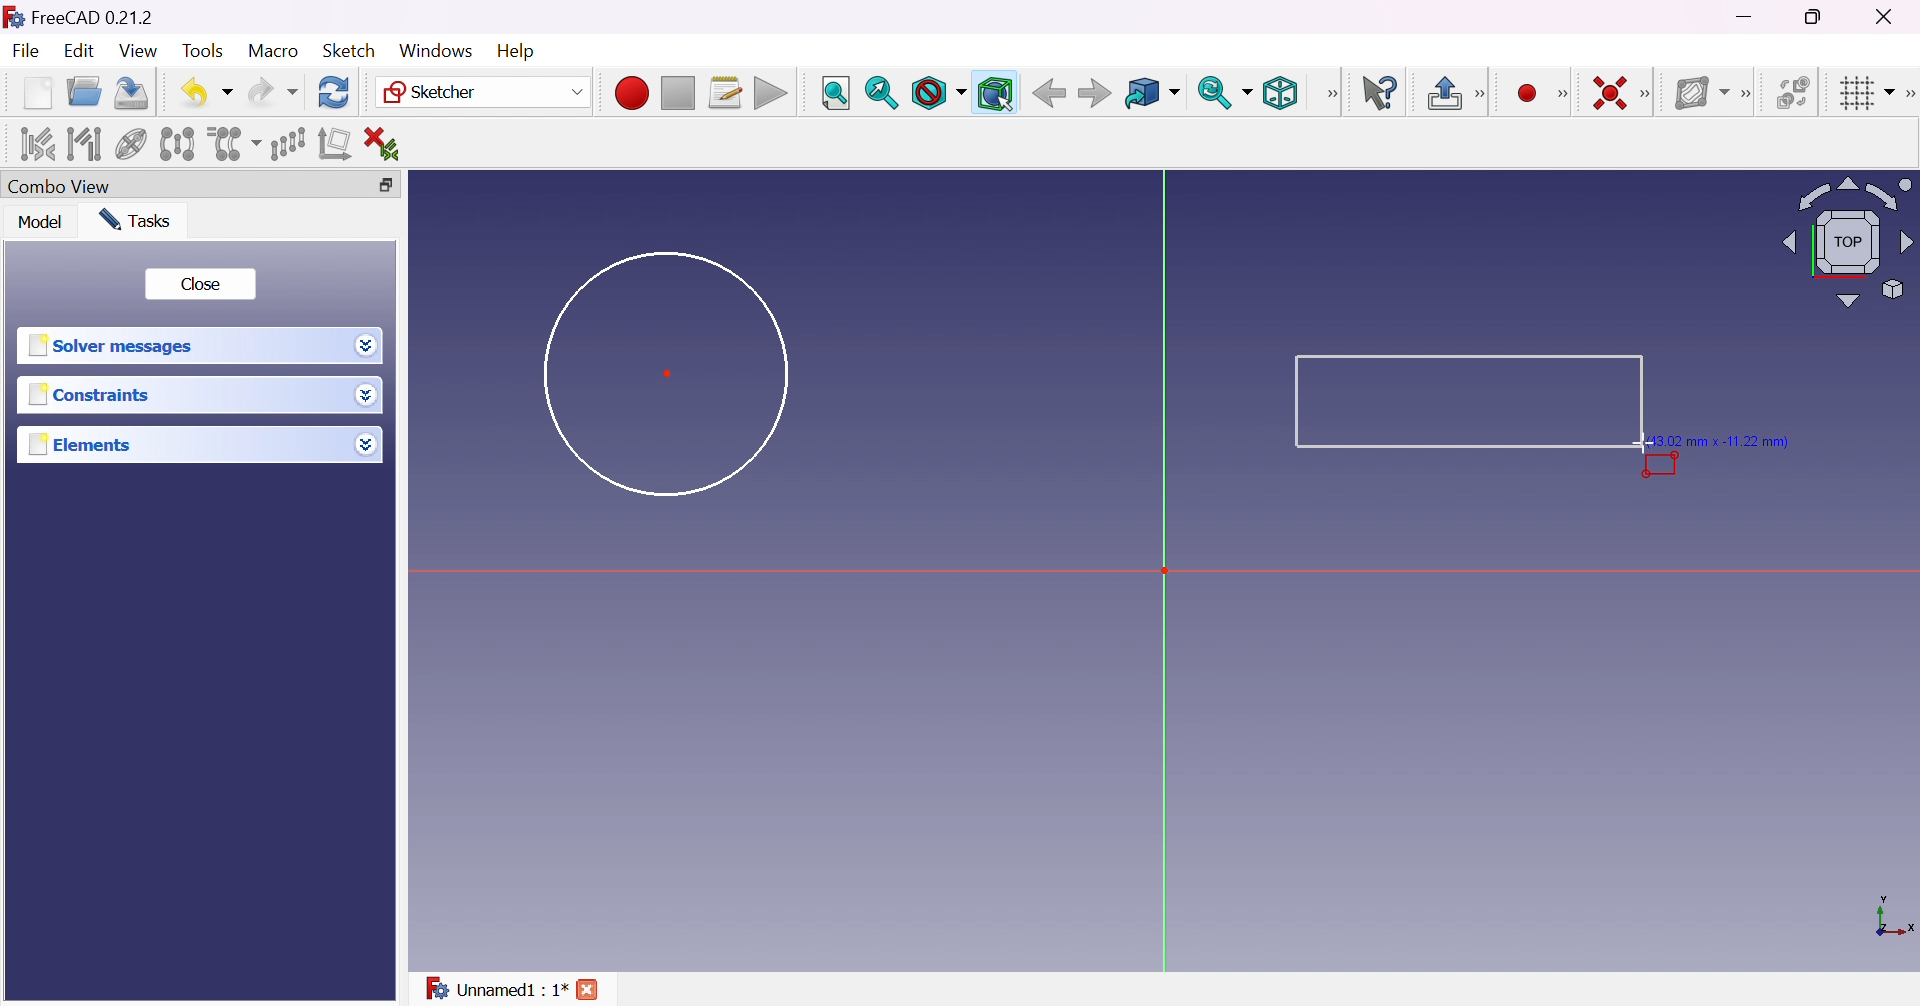 Image resolution: width=1920 pixels, height=1006 pixels. I want to click on Redo, so click(273, 92).